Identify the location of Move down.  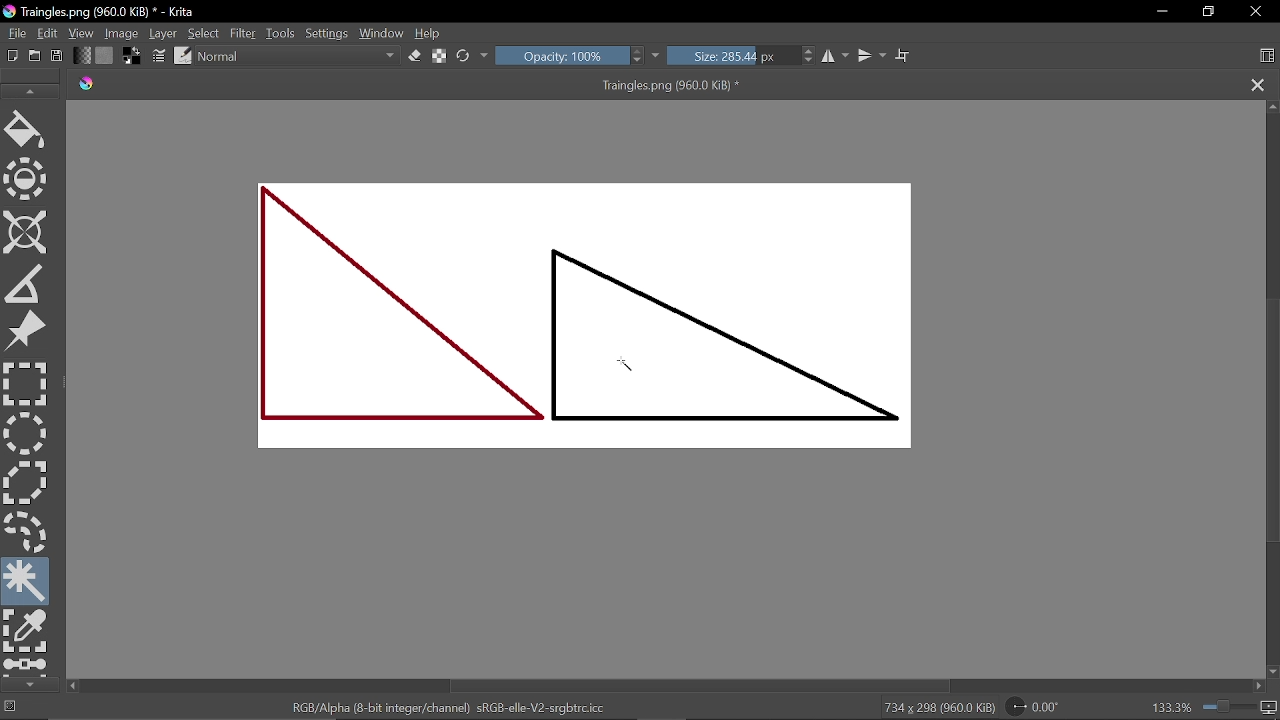
(1272, 673).